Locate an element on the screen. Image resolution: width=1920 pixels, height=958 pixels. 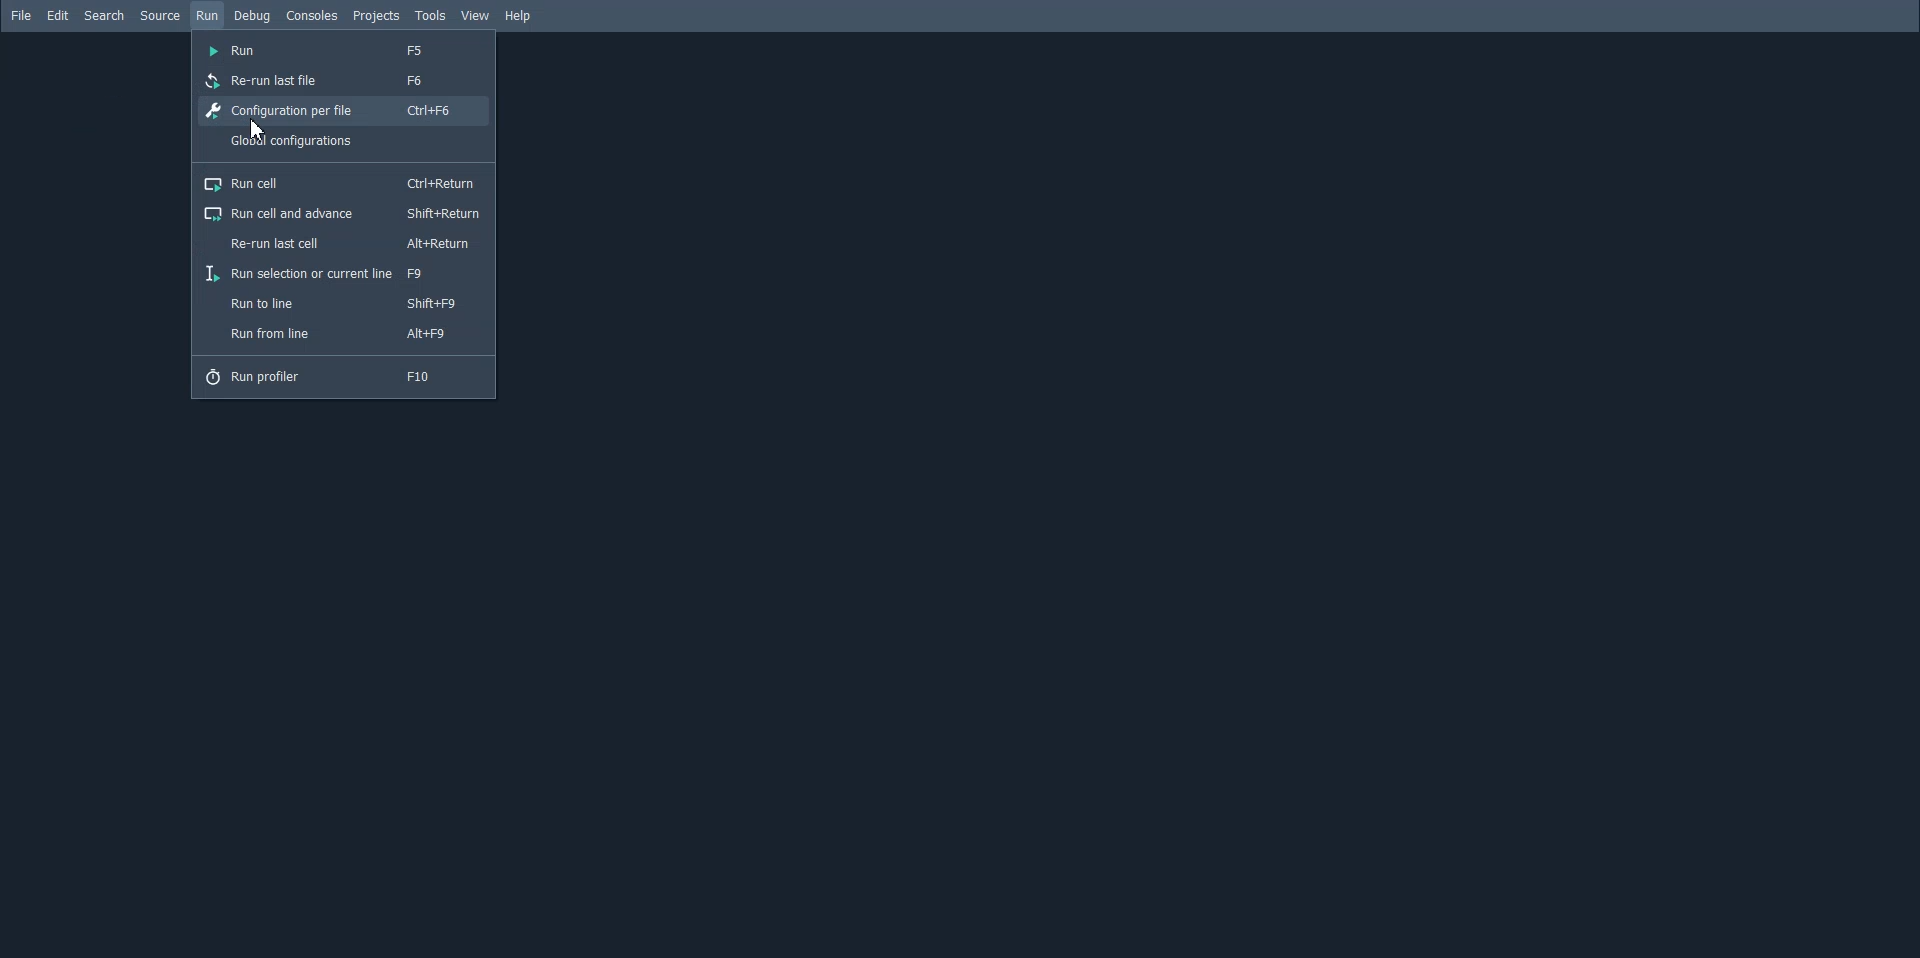
Tools is located at coordinates (432, 15).